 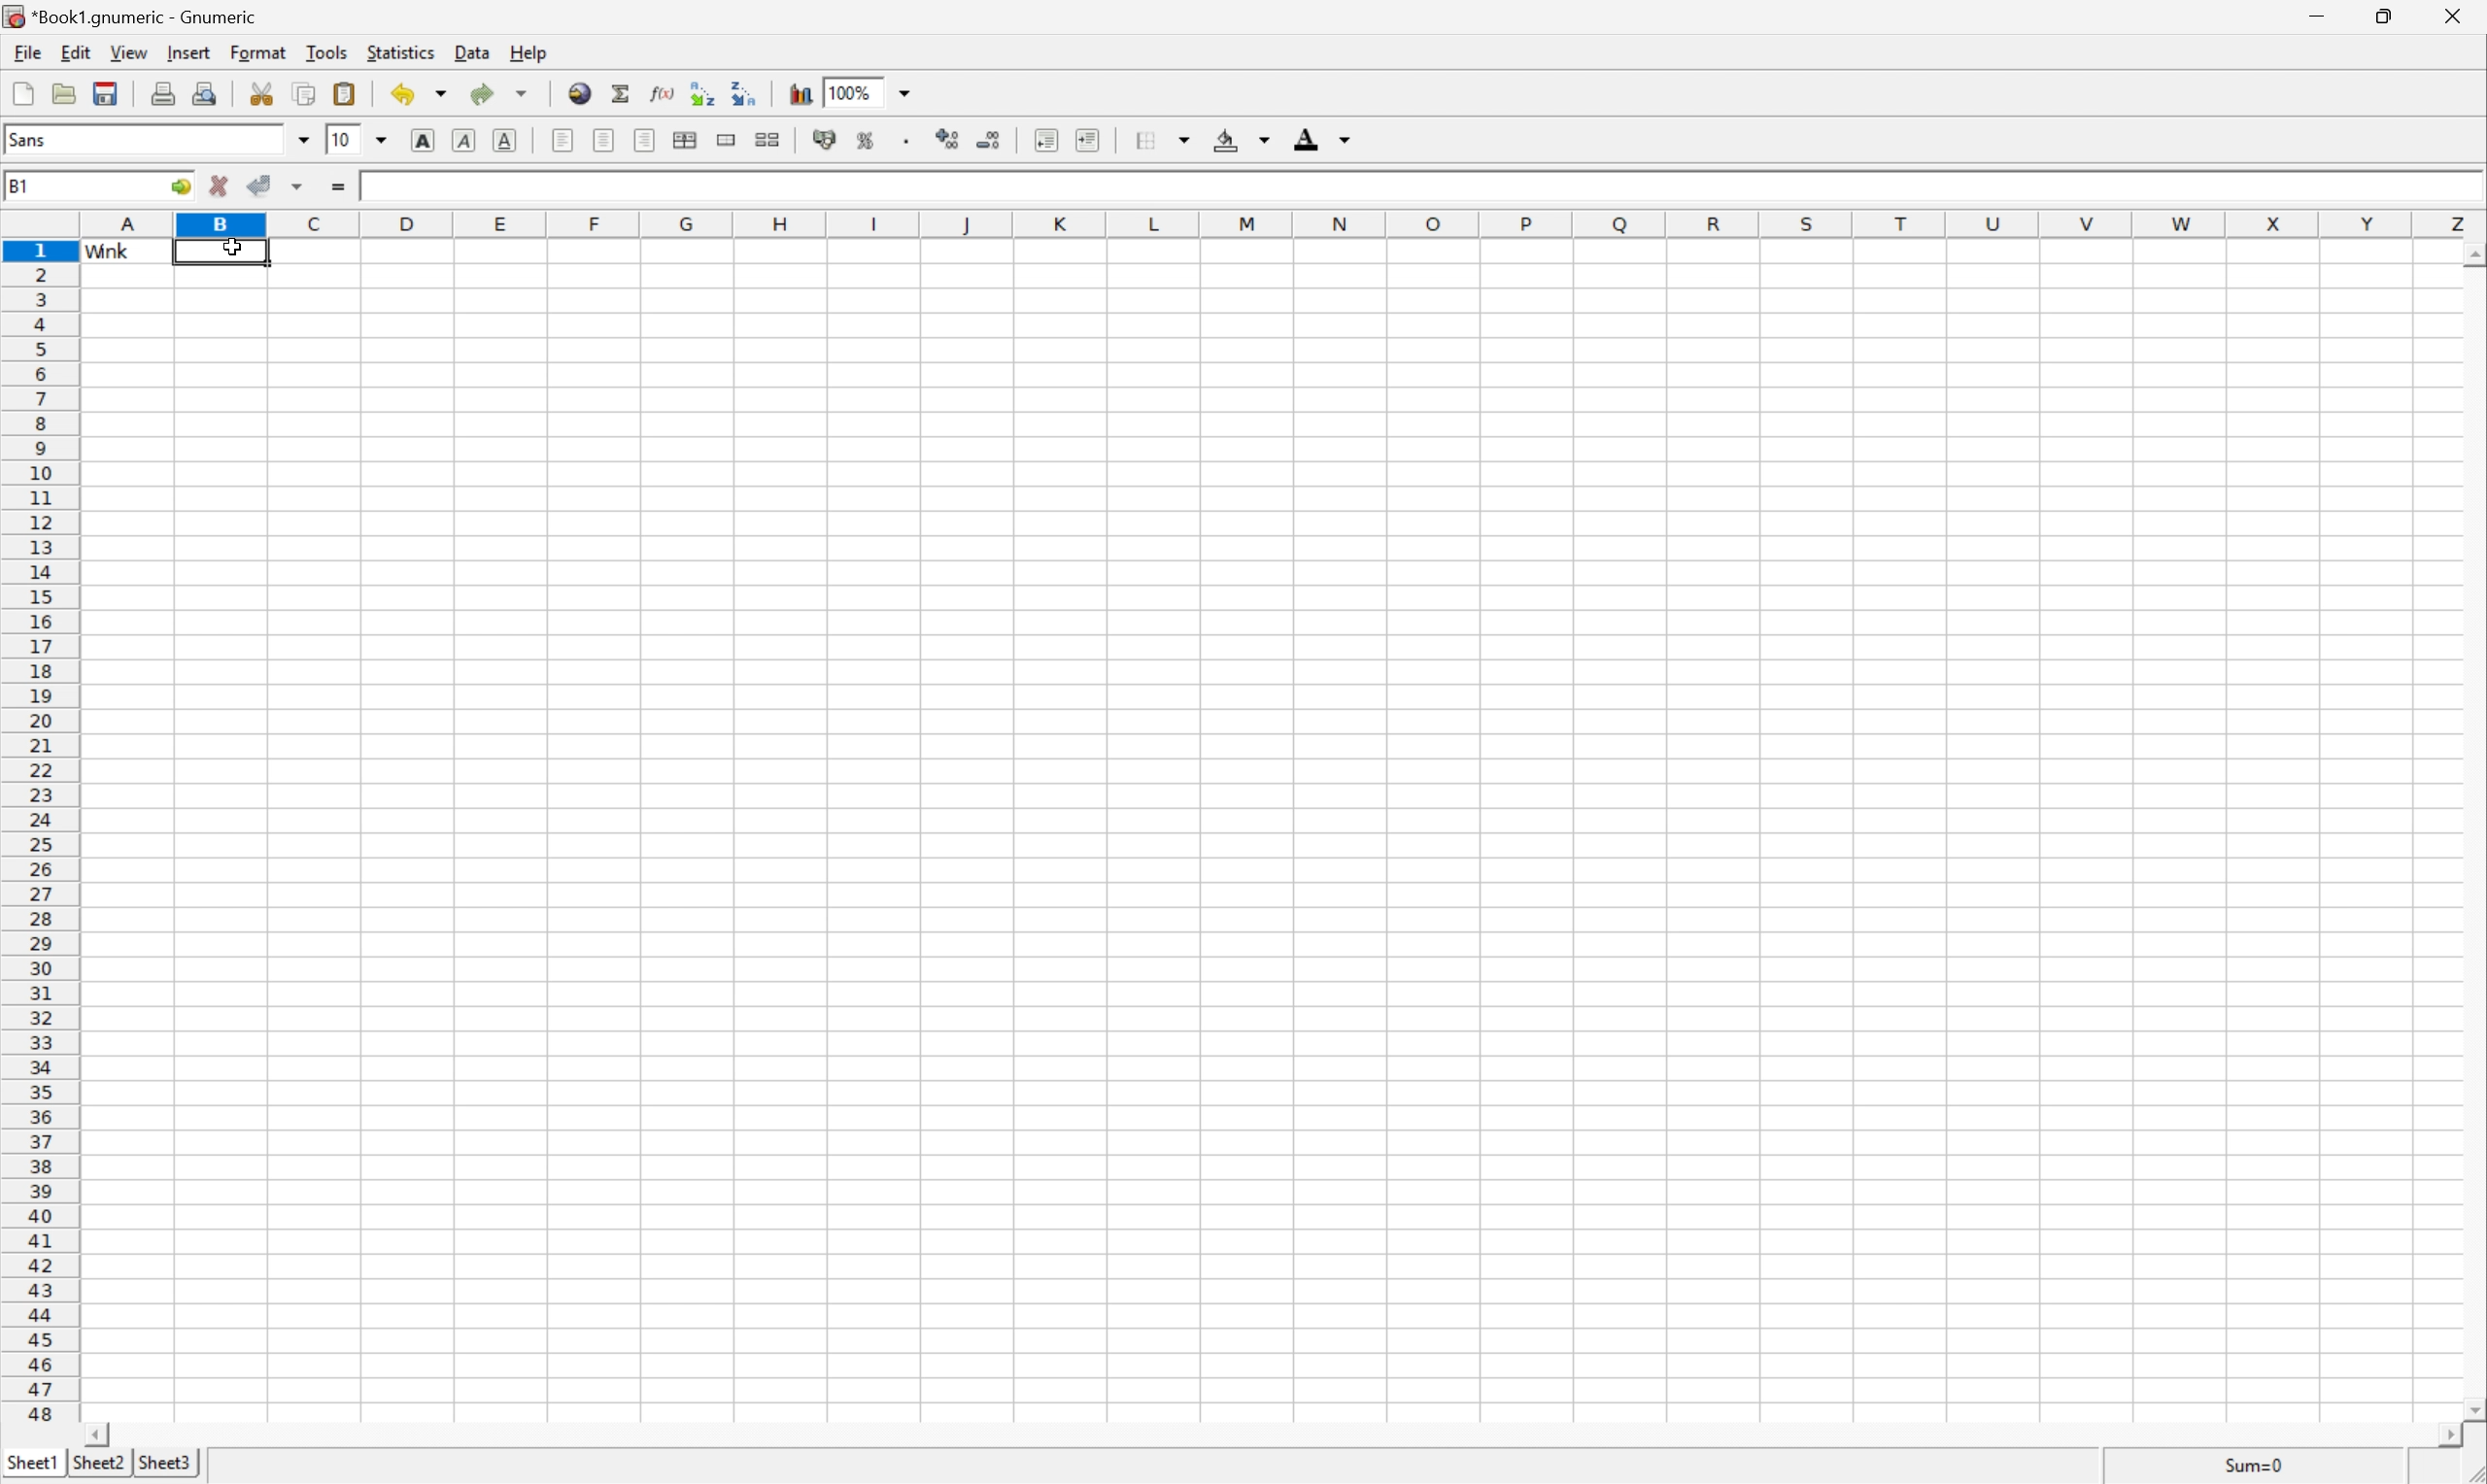 I want to click on wink, so click(x=108, y=253).